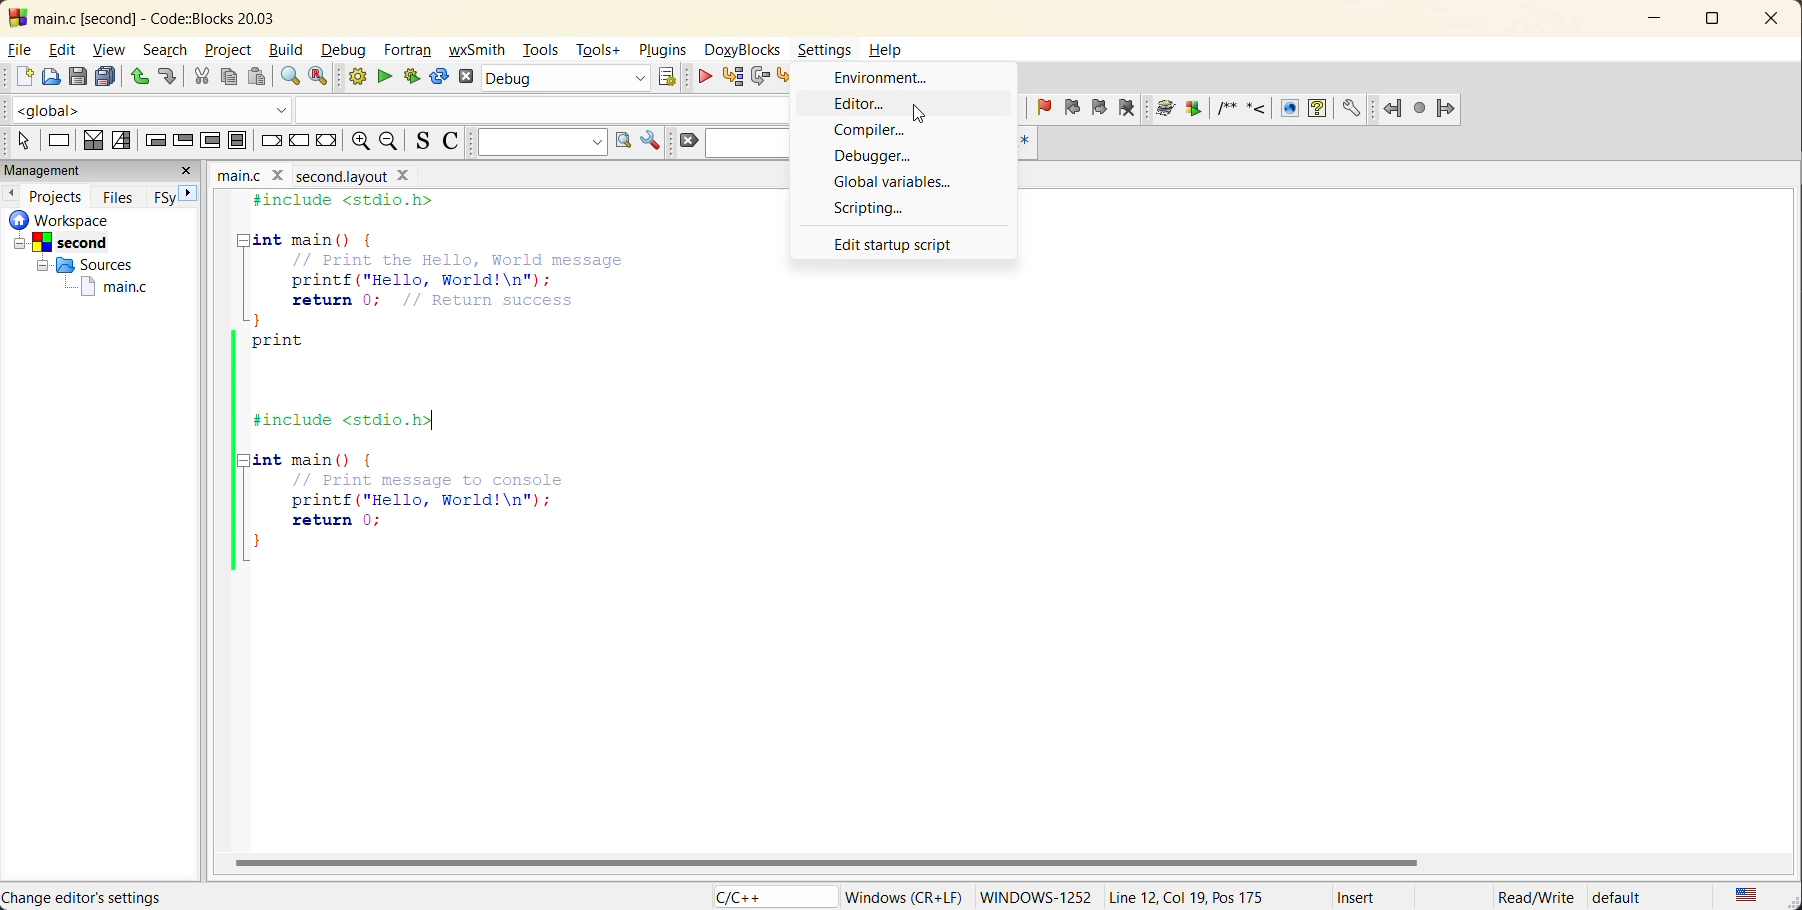  What do you see at coordinates (621, 142) in the screenshot?
I see `run search` at bounding box center [621, 142].